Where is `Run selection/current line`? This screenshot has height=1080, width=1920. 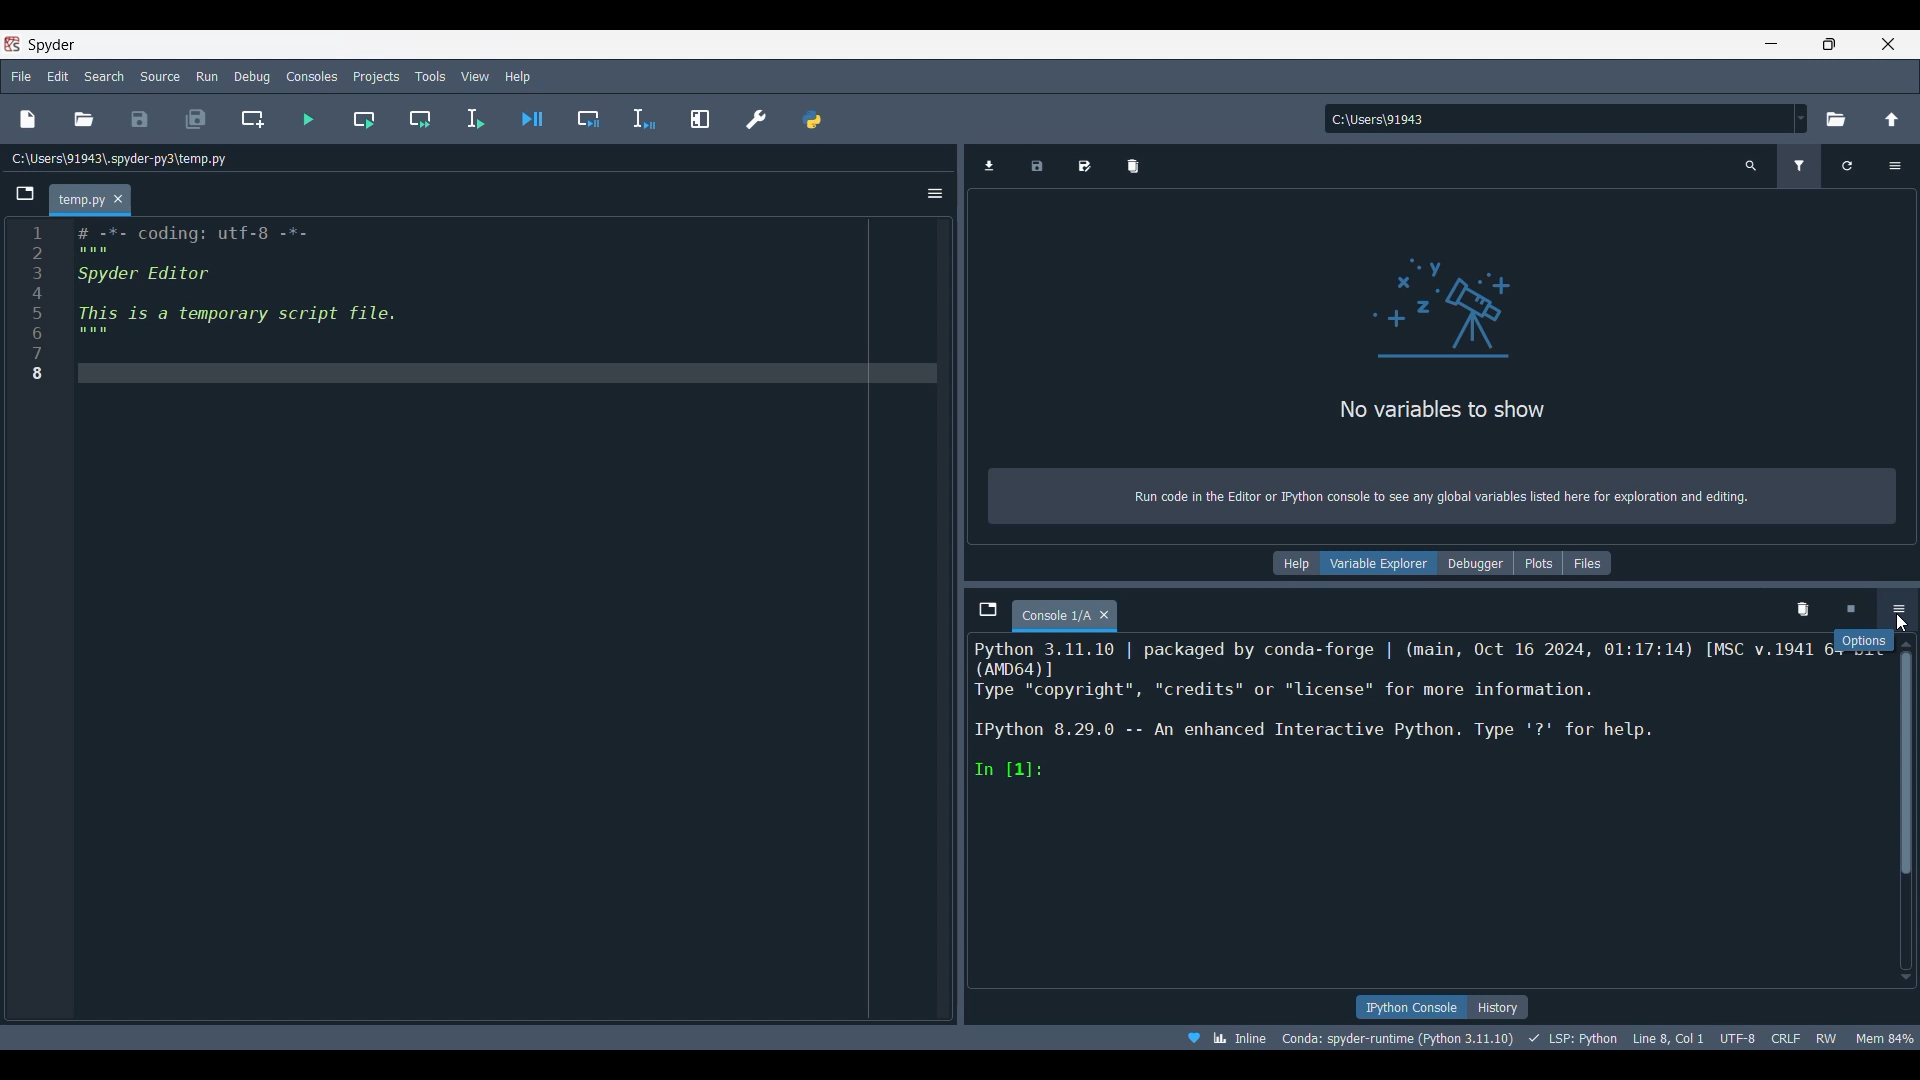 Run selection/current line is located at coordinates (475, 119).